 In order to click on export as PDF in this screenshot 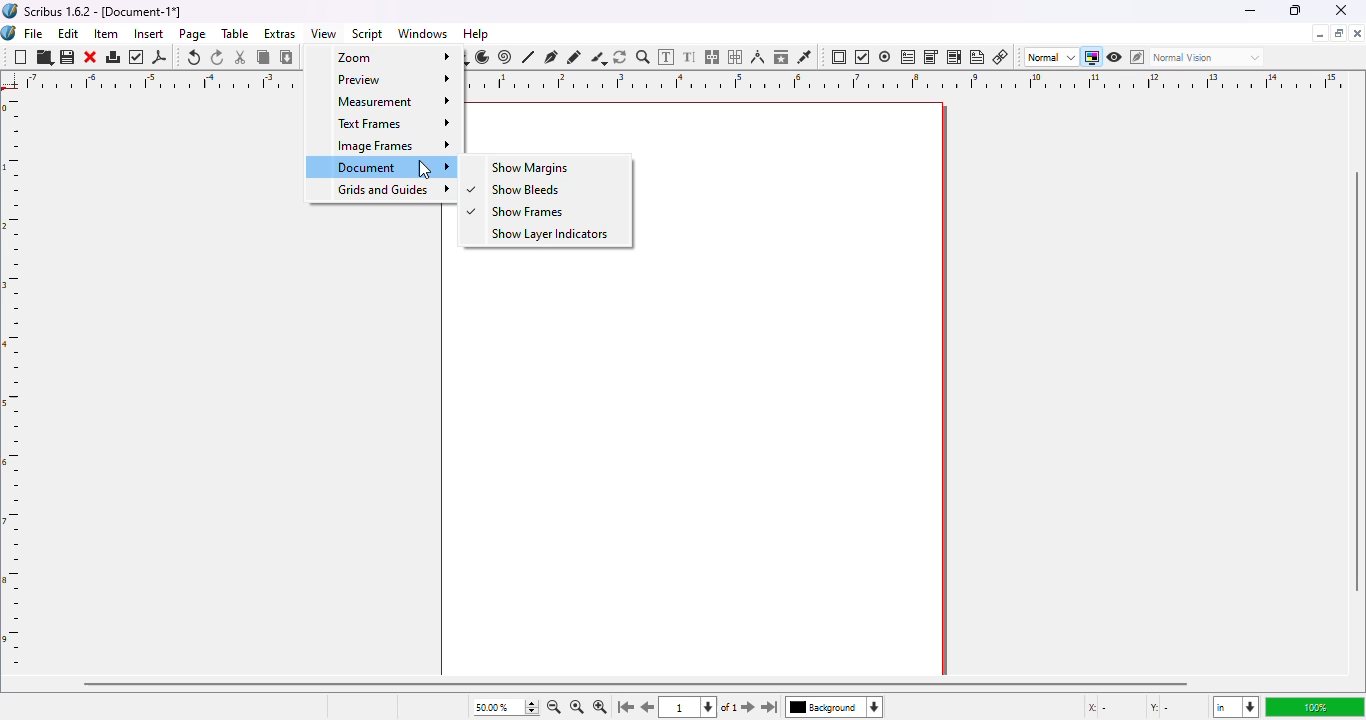, I will do `click(160, 57)`.